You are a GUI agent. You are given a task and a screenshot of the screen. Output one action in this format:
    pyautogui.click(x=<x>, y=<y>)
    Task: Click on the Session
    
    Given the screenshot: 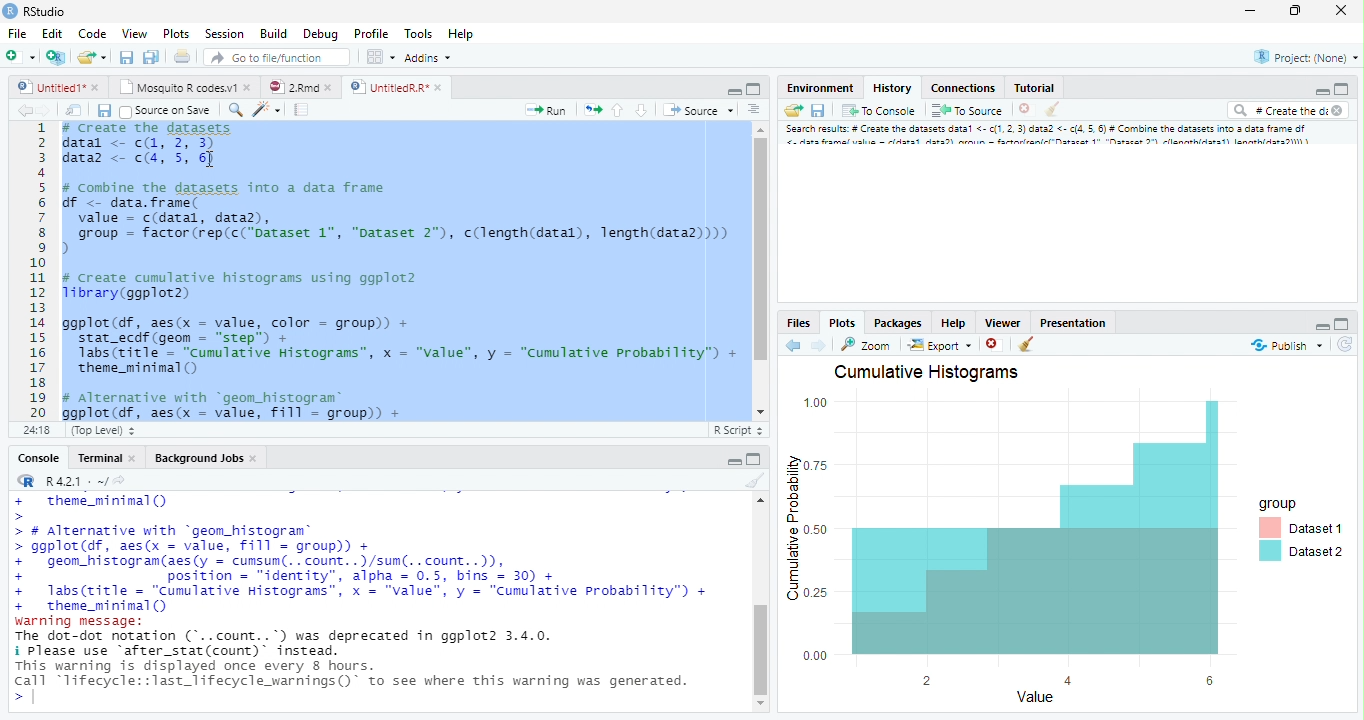 What is the action you would take?
    pyautogui.click(x=227, y=34)
    